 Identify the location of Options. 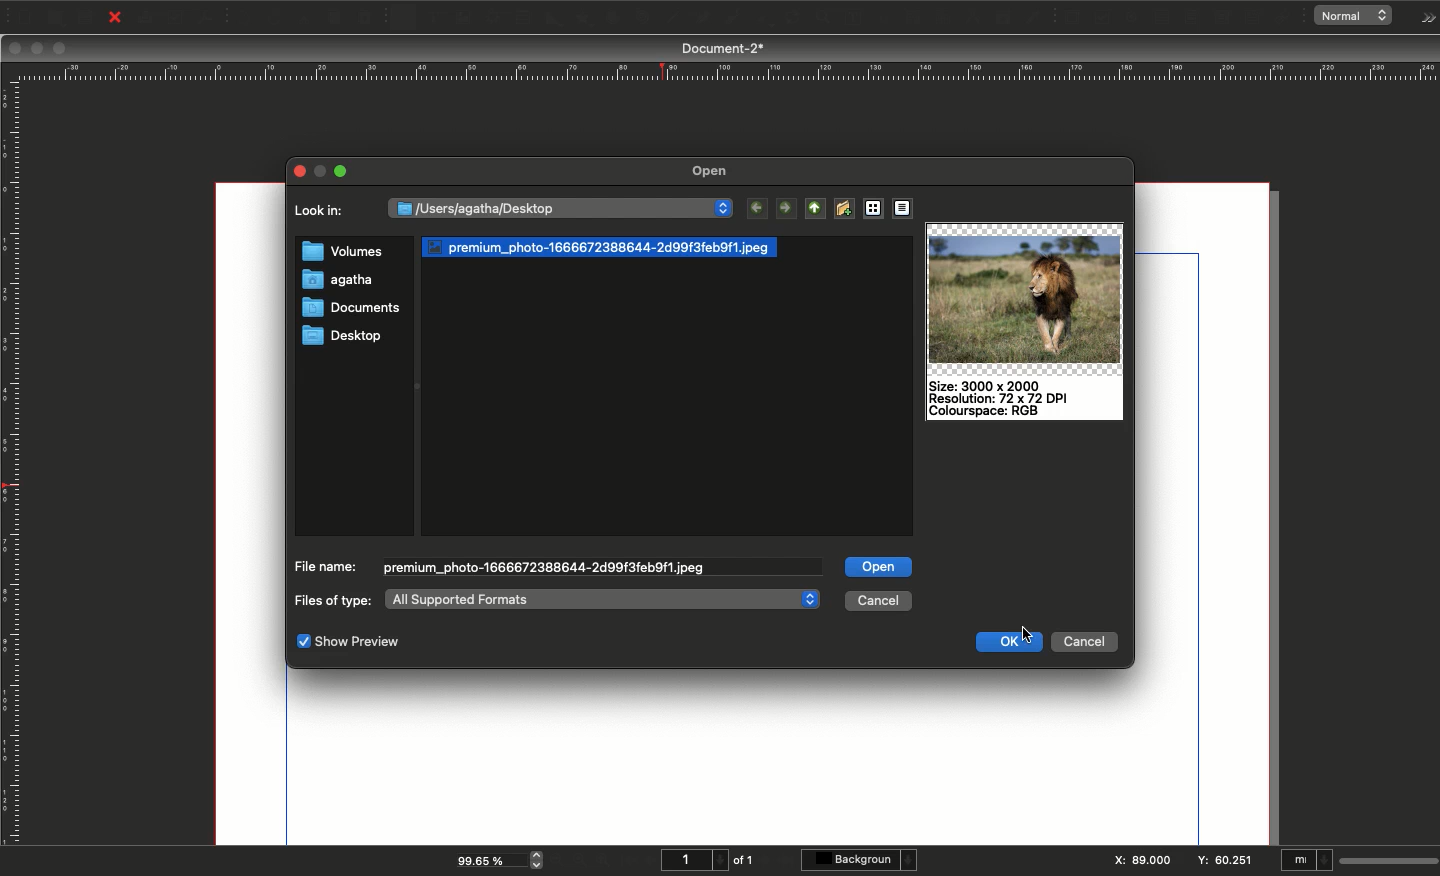
(1424, 18).